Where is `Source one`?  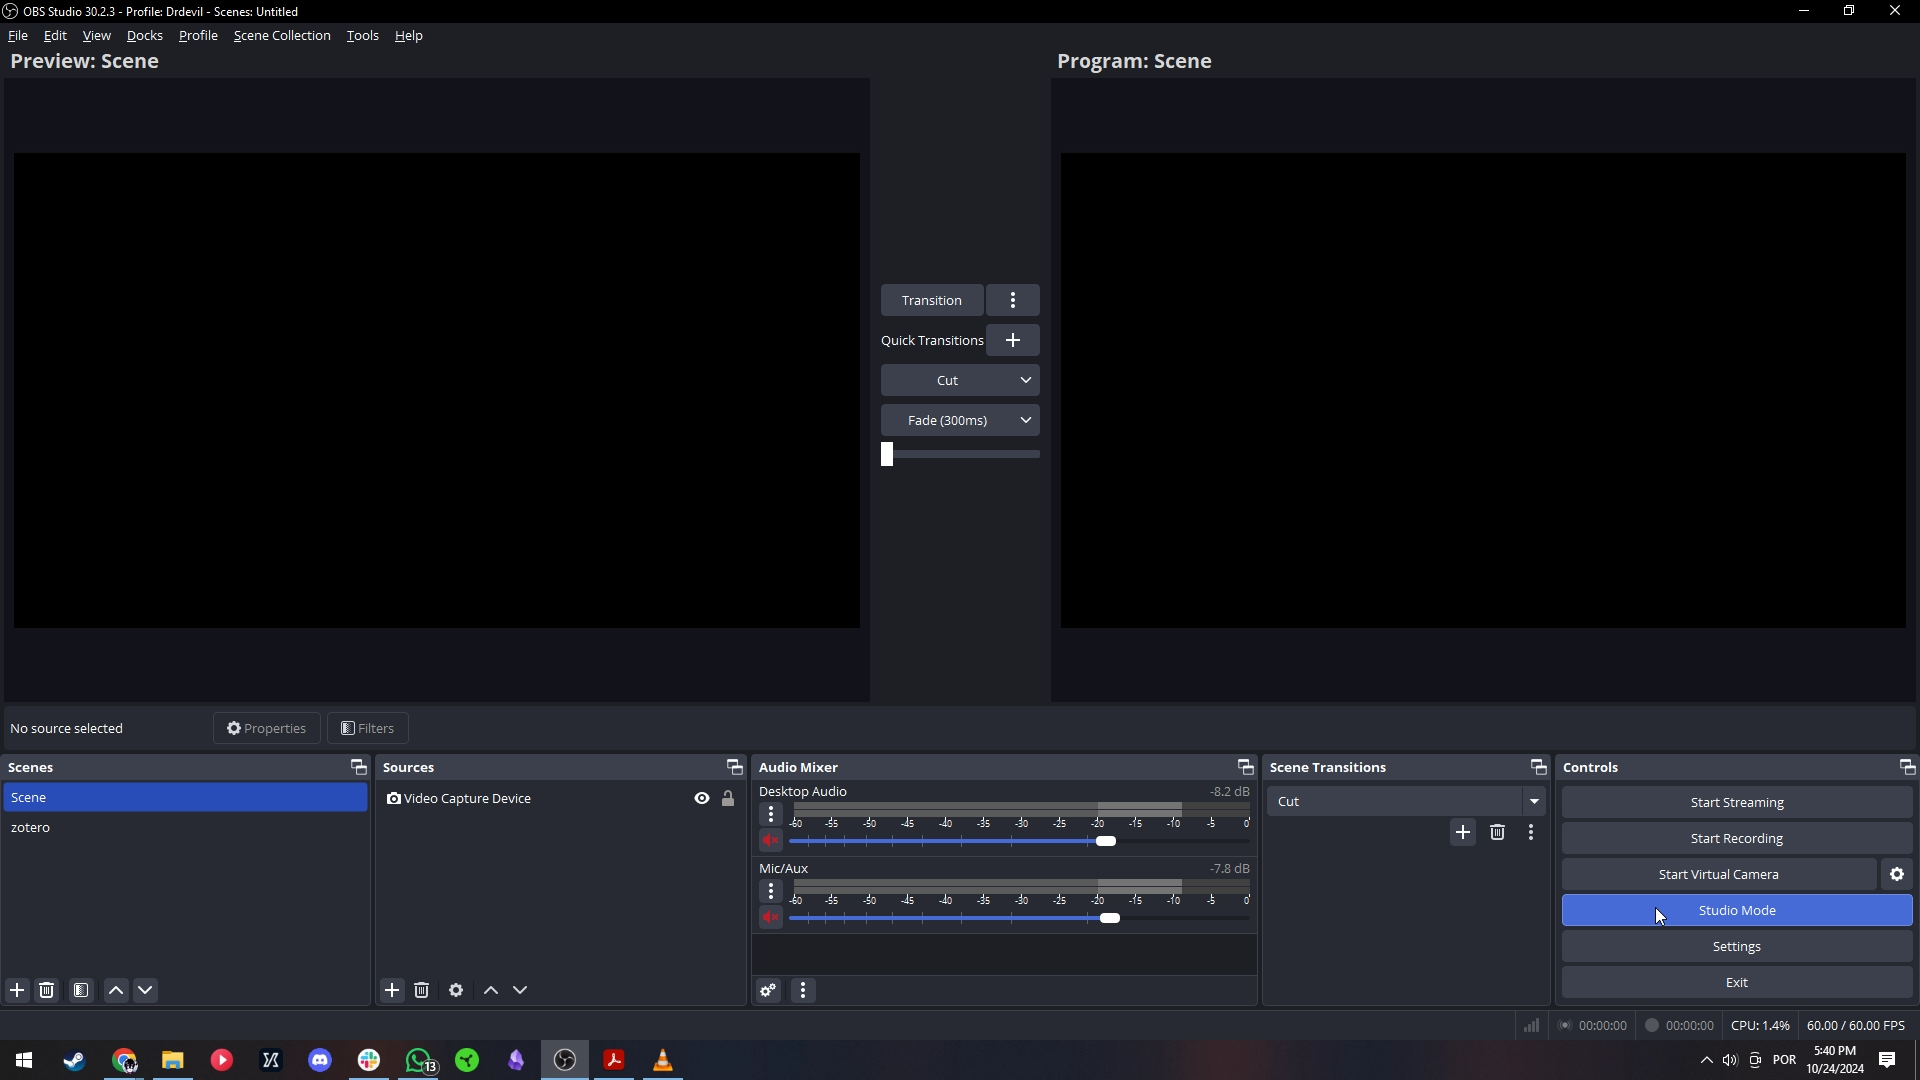
Source one is located at coordinates (531, 798).